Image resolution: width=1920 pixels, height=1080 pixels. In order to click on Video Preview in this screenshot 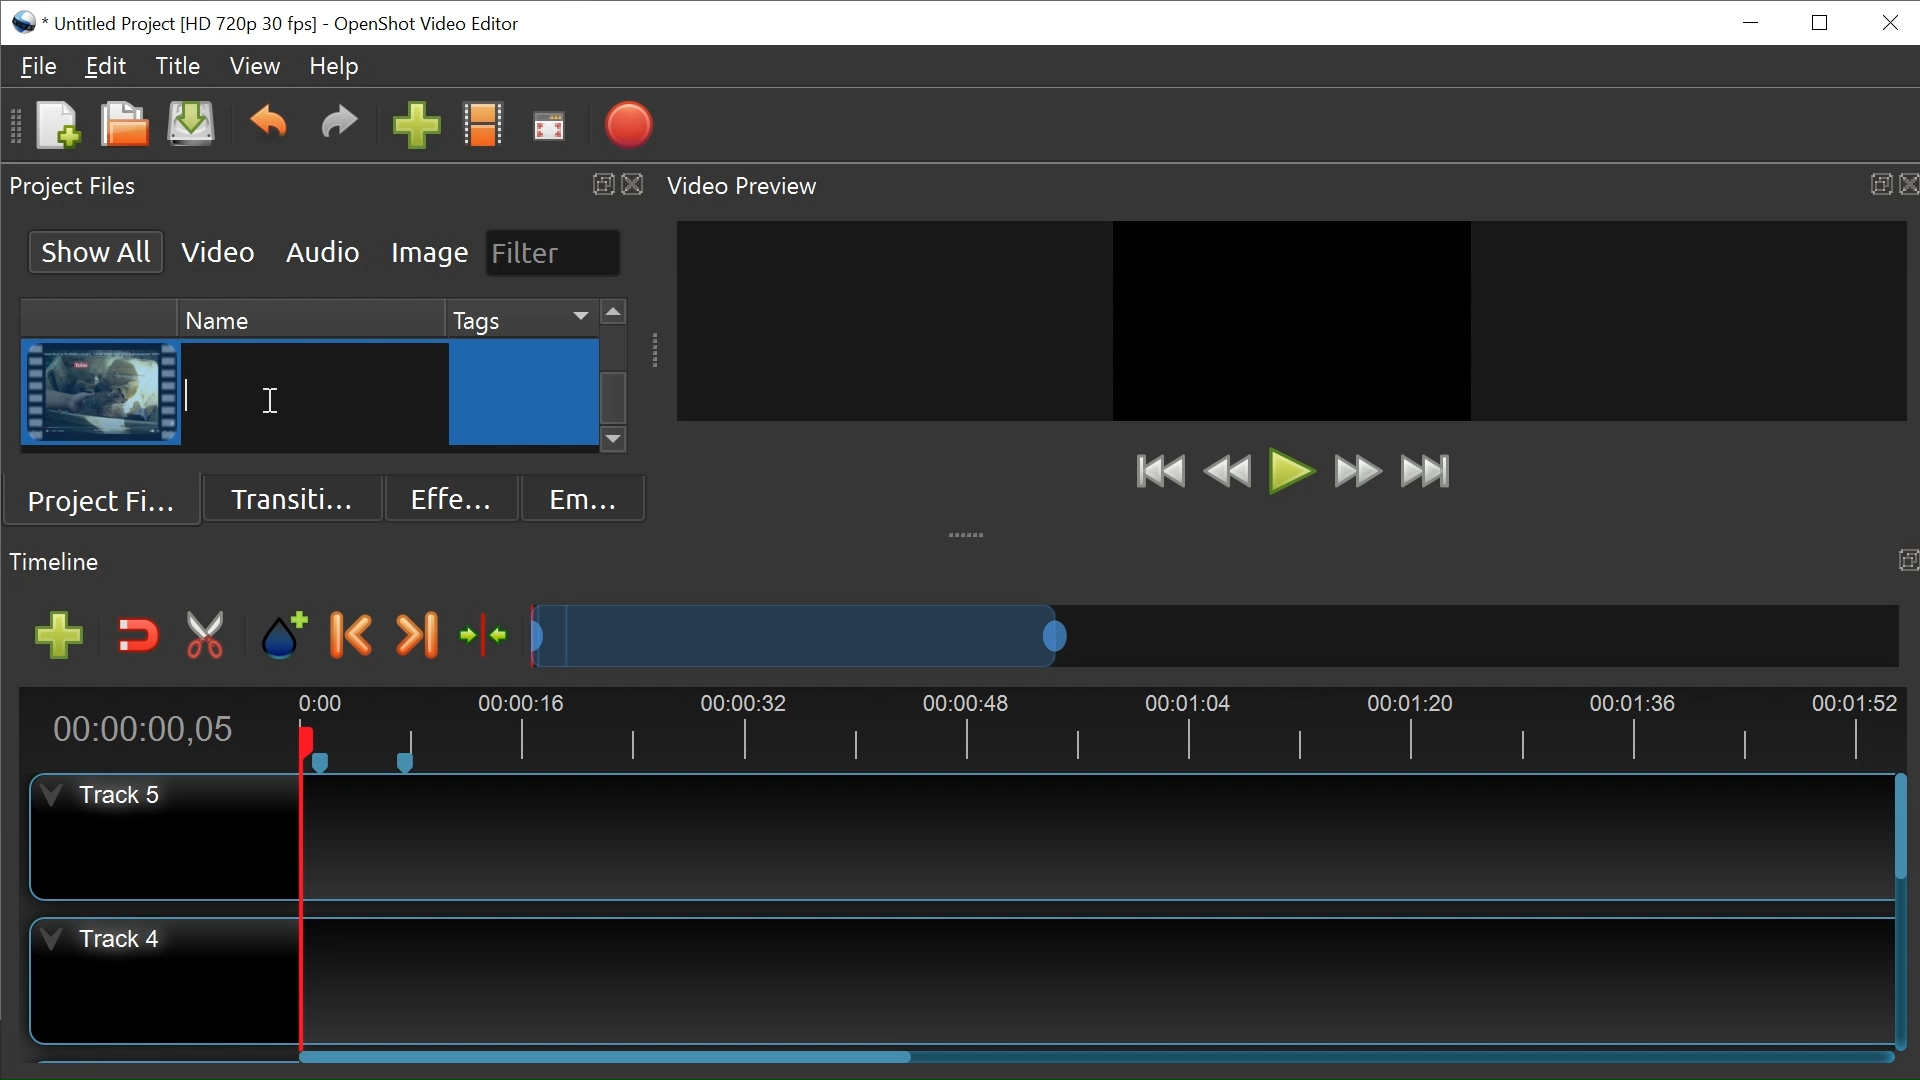, I will do `click(1287, 186)`.